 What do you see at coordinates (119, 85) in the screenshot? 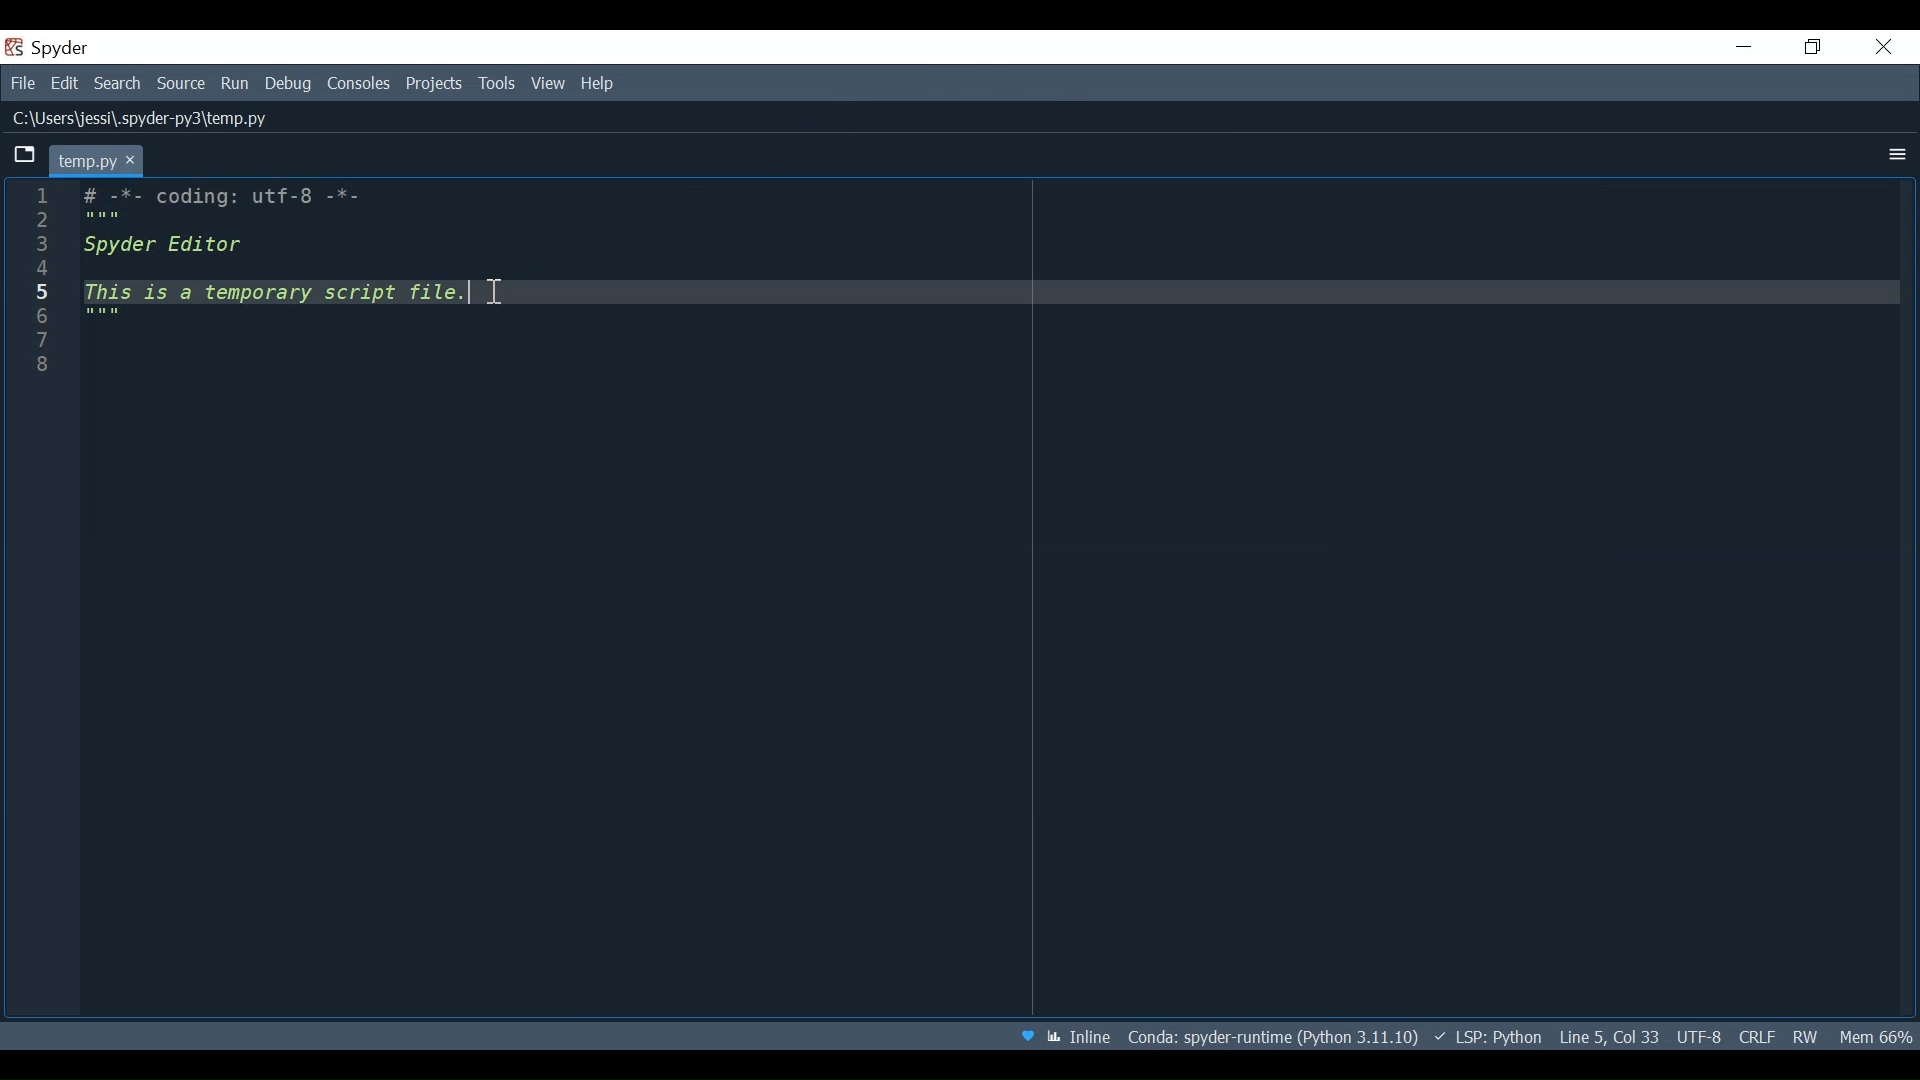
I see `Search` at bounding box center [119, 85].